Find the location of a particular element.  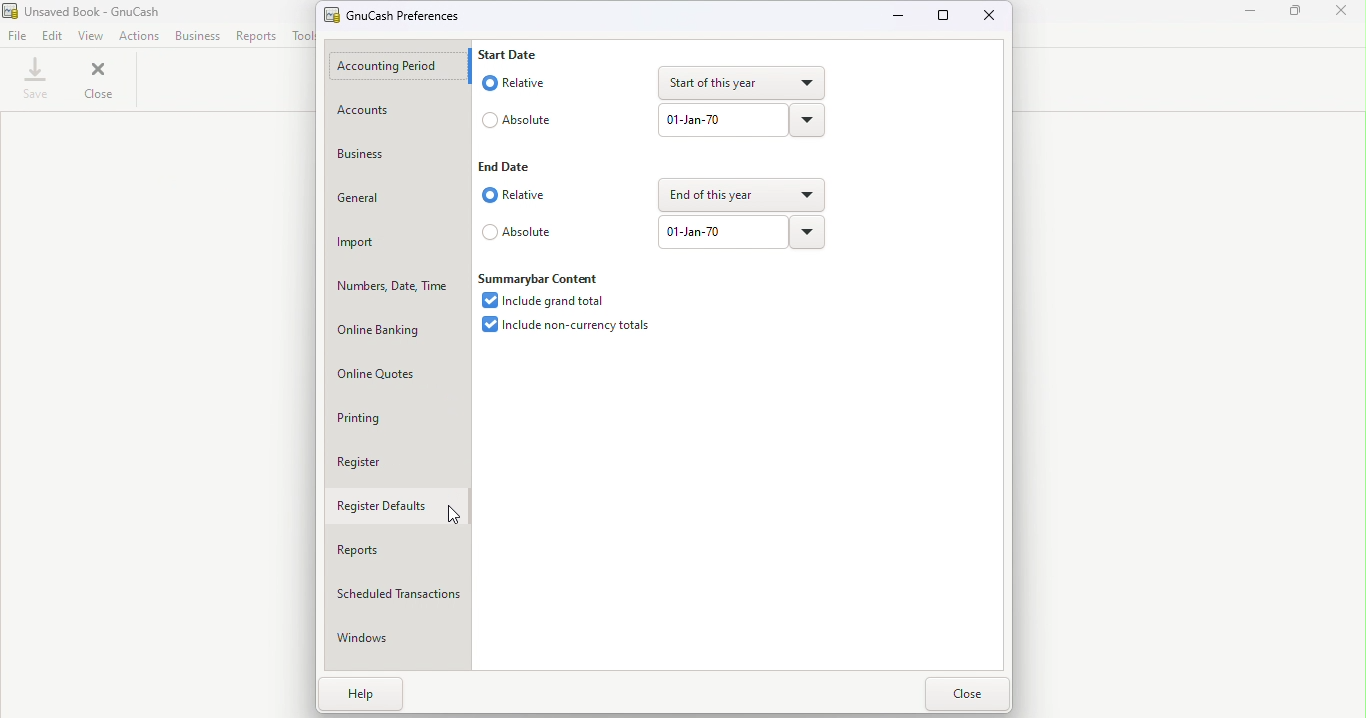

cursor is located at coordinates (453, 517).